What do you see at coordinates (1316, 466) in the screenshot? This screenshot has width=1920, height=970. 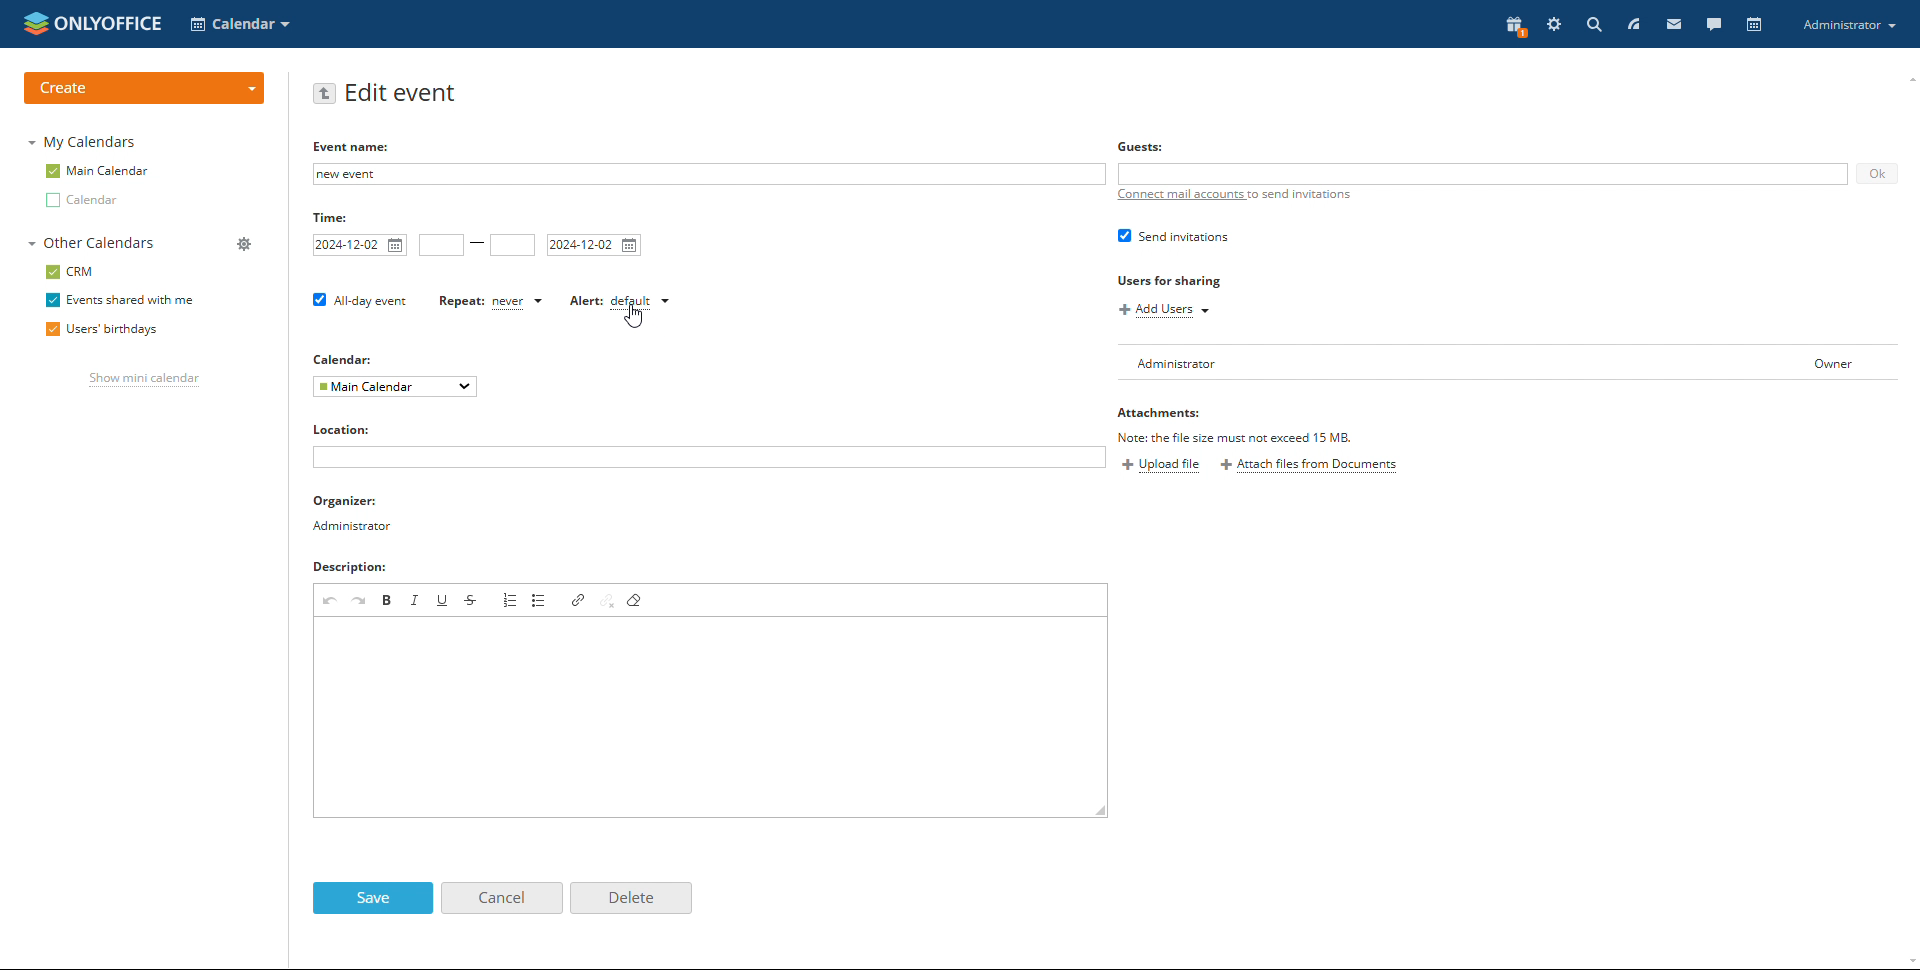 I see `attach files from documents` at bounding box center [1316, 466].